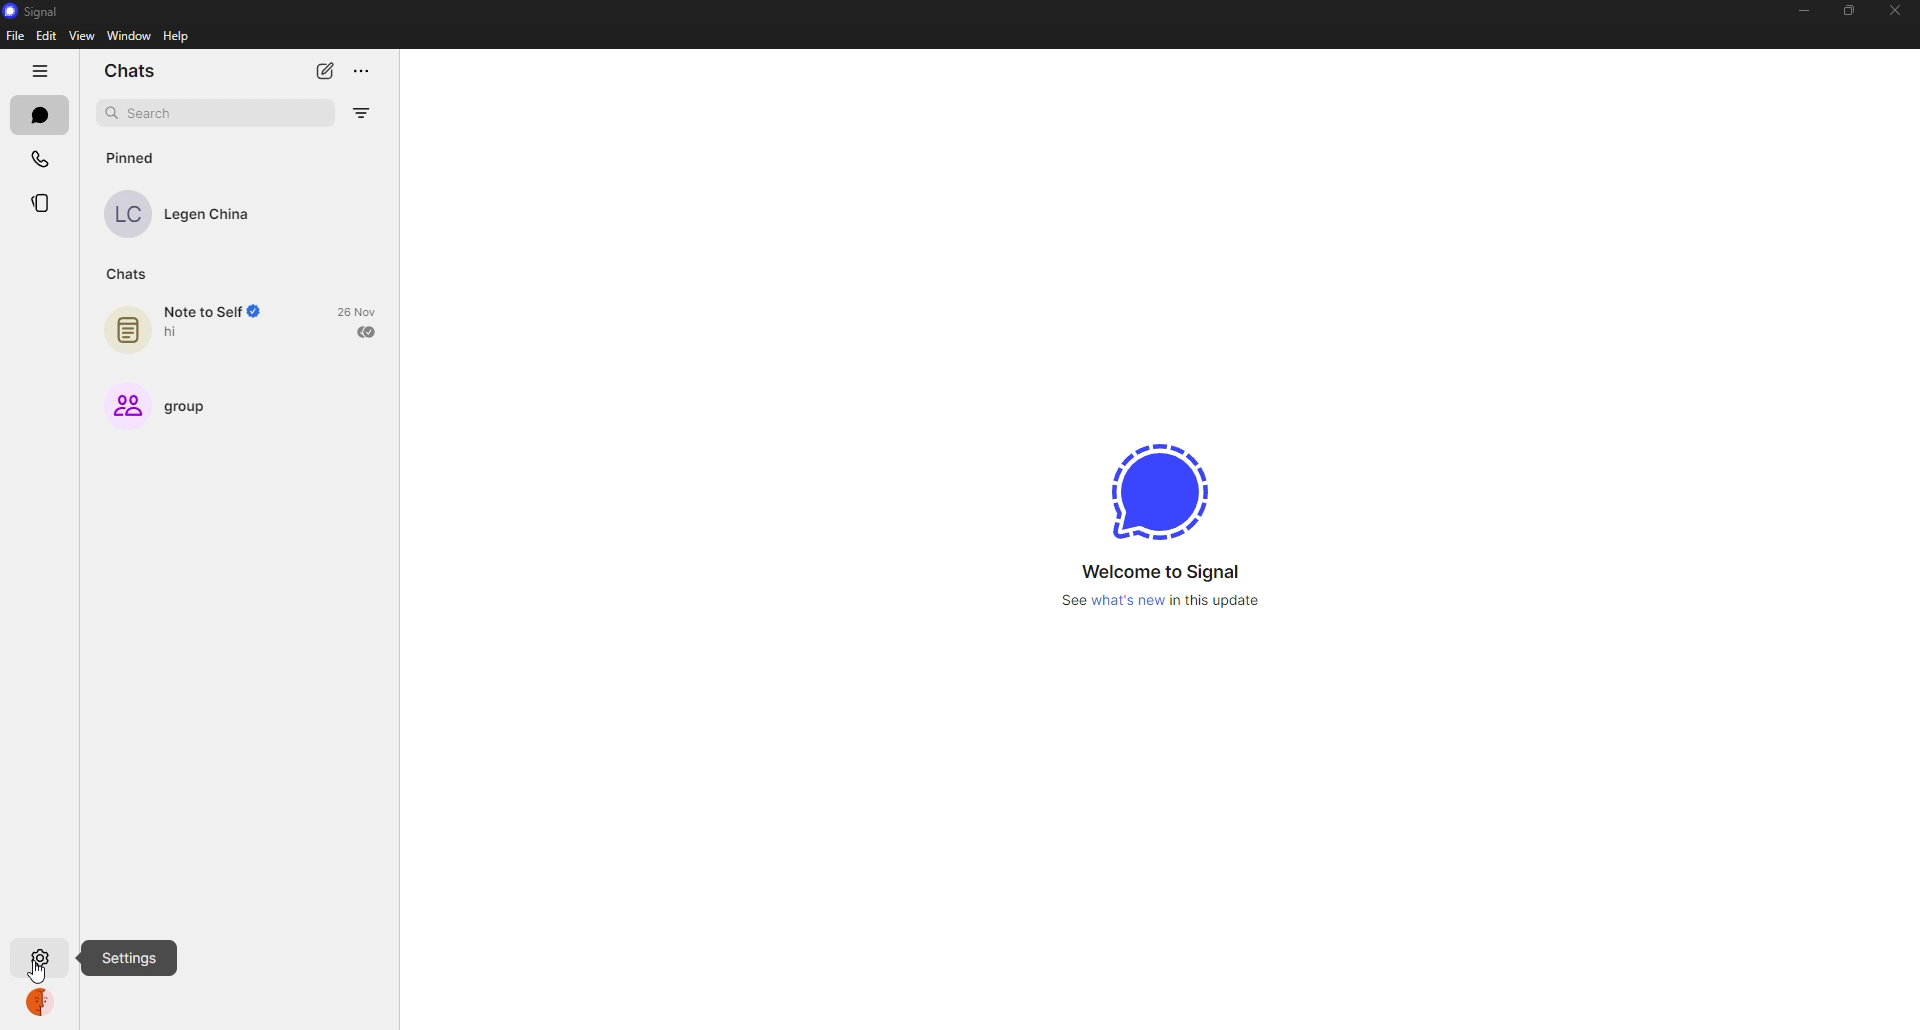 Image resolution: width=1920 pixels, height=1030 pixels. What do you see at coordinates (40, 1004) in the screenshot?
I see `profile` at bounding box center [40, 1004].